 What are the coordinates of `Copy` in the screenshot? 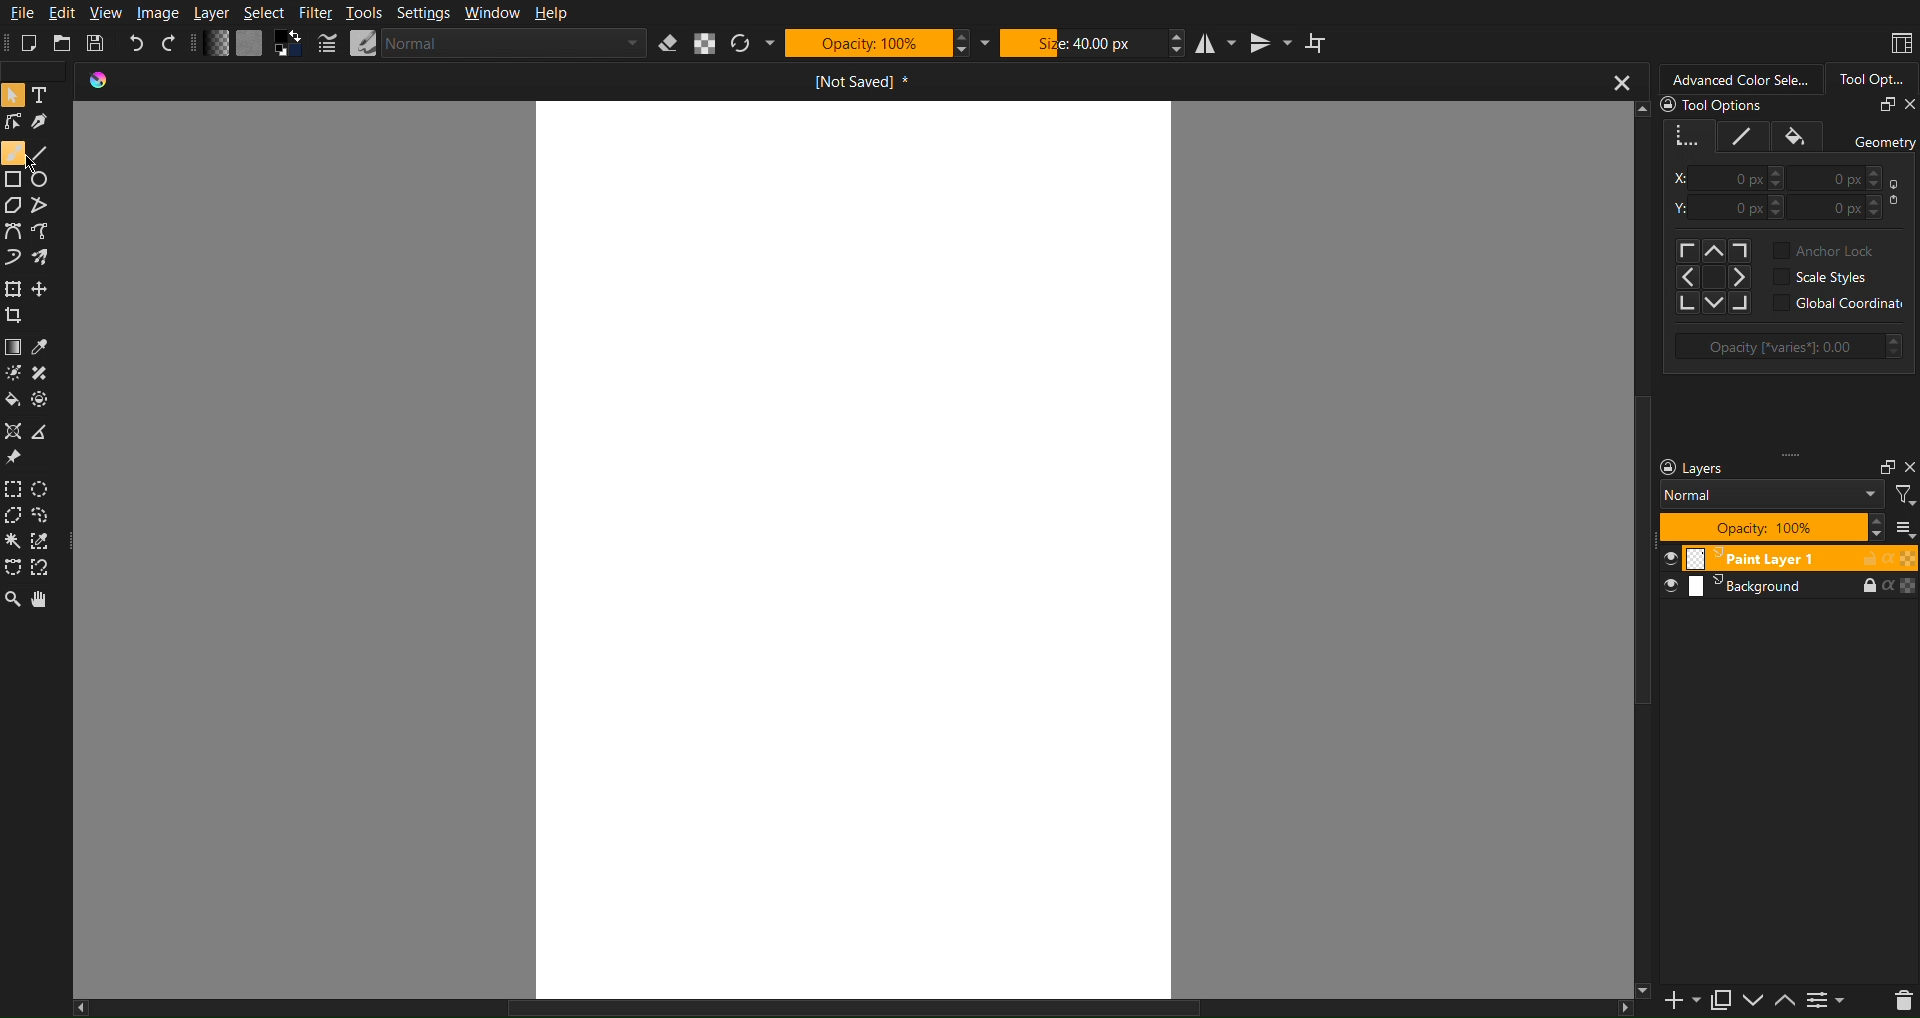 It's located at (1723, 1001).